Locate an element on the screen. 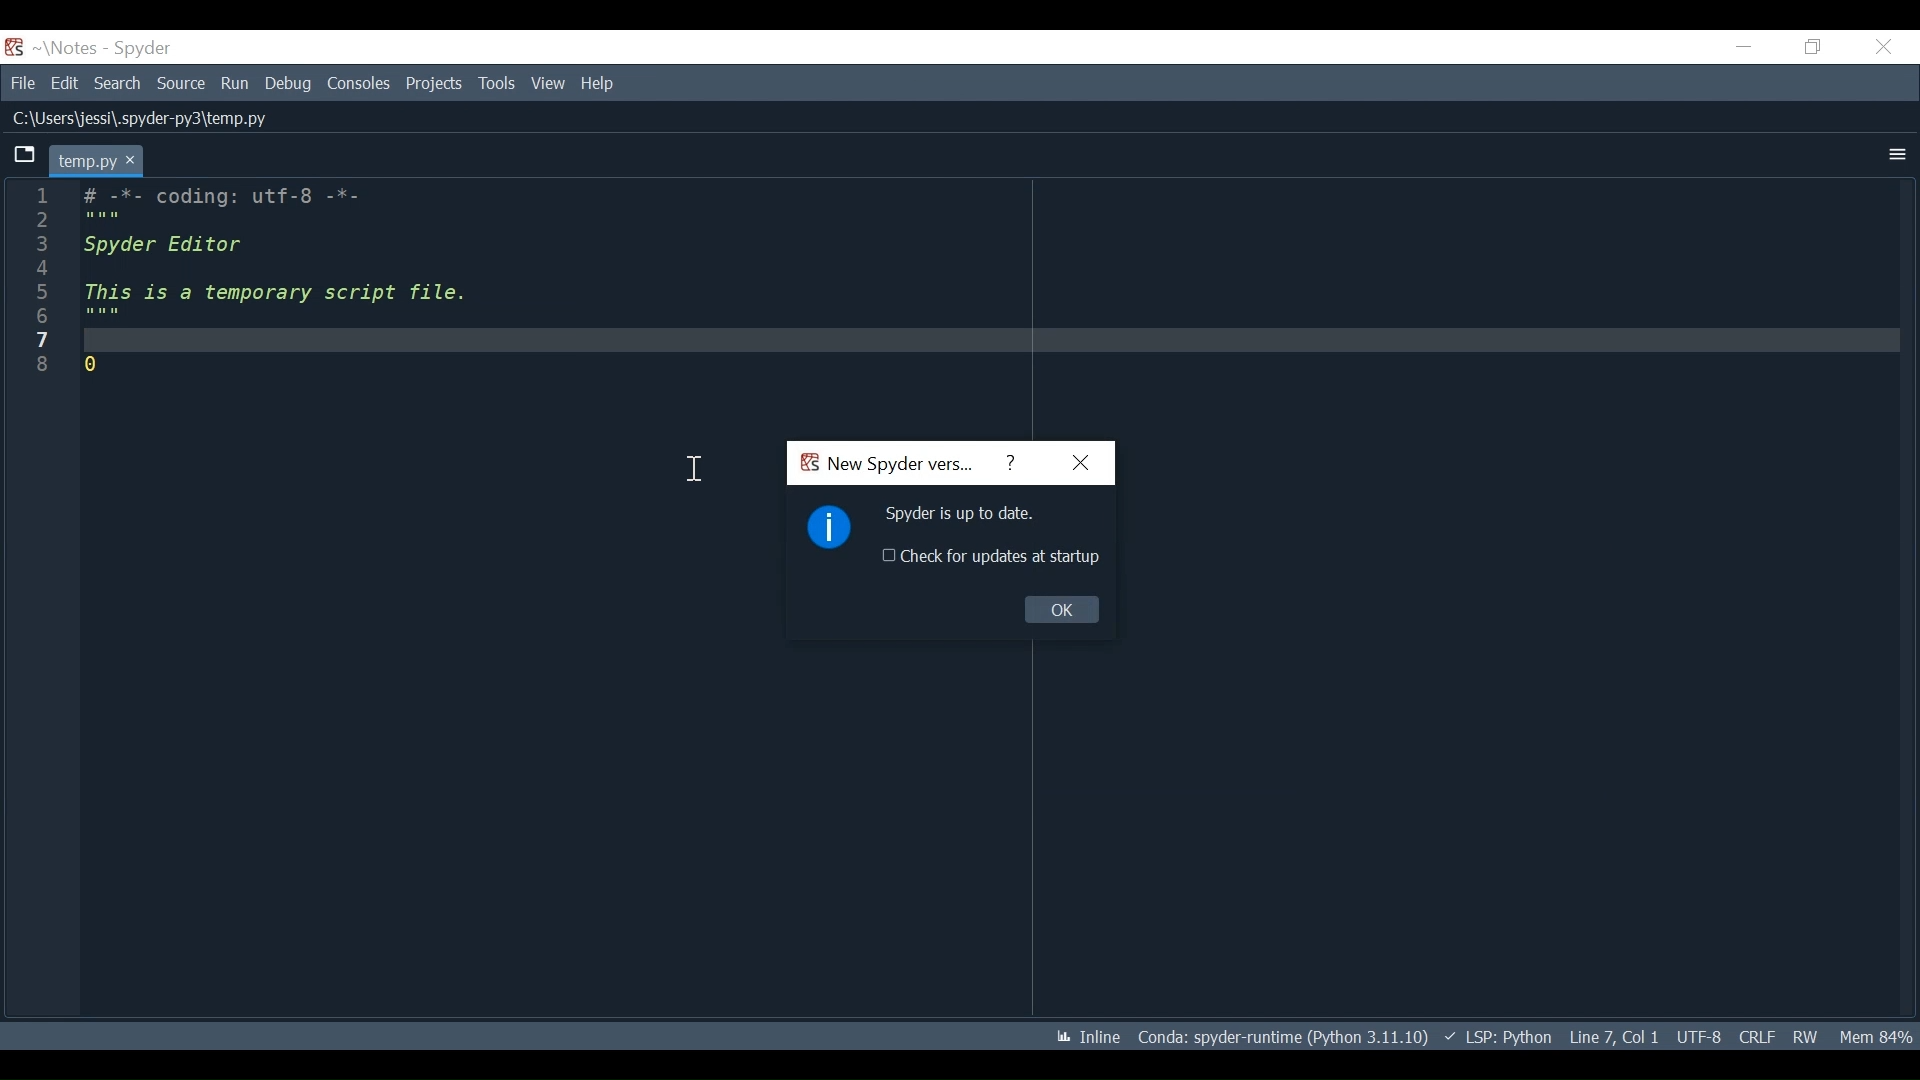 This screenshot has height=1080, width=1920. Information is located at coordinates (829, 528).